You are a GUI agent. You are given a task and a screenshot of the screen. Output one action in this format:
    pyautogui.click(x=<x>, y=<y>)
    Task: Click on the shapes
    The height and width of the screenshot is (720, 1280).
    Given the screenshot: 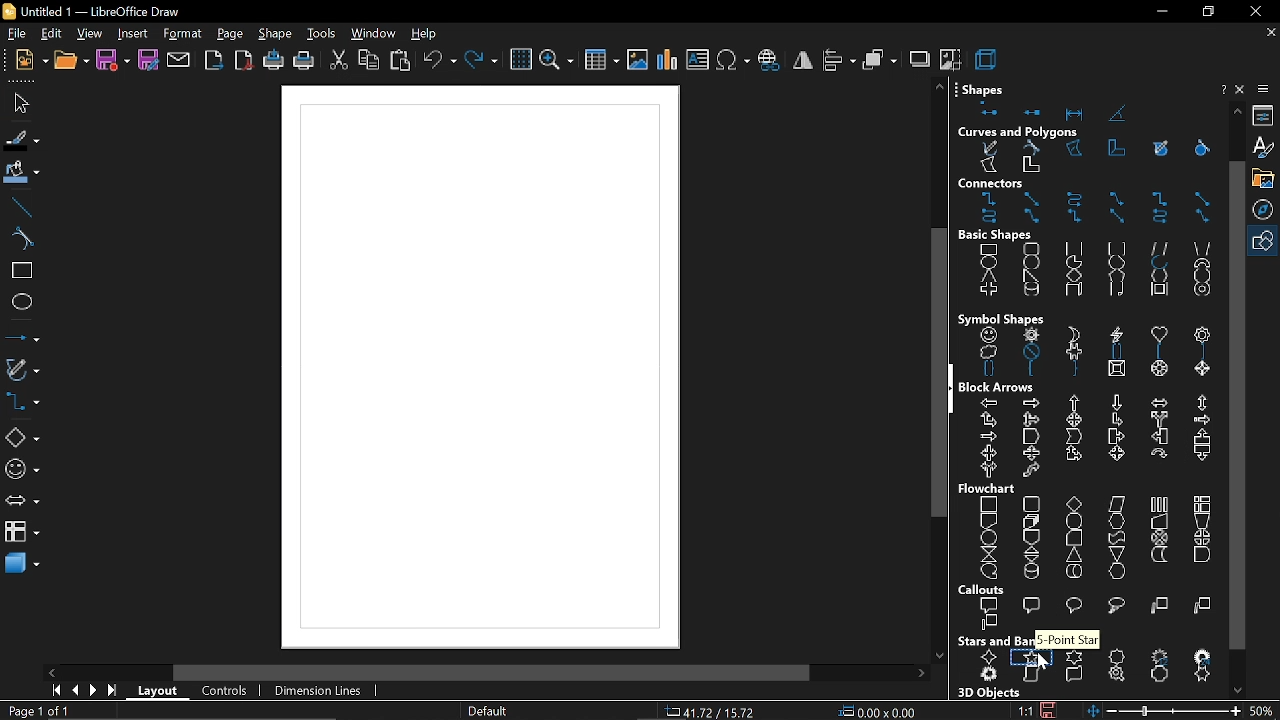 What is the action you would take?
    pyautogui.click(x=984, y=87)
    